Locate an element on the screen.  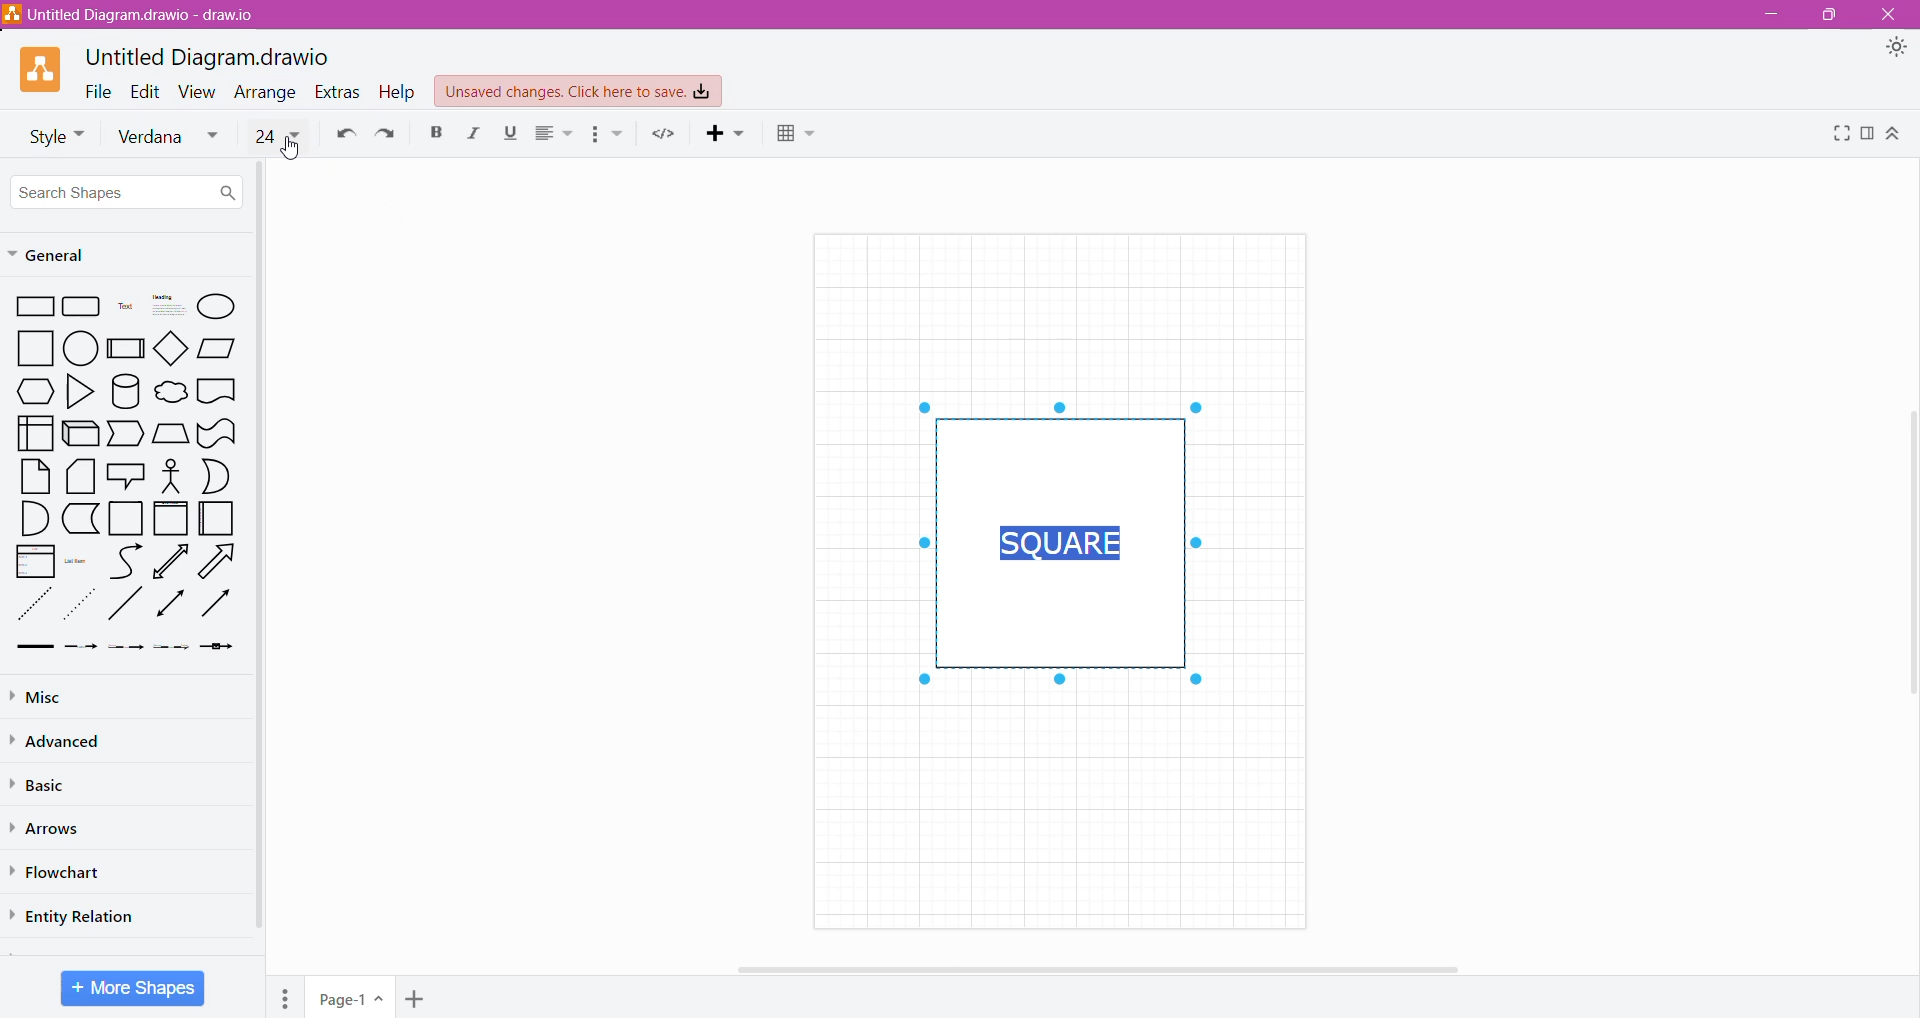
Appearance is located at coordinates (1894, 49).